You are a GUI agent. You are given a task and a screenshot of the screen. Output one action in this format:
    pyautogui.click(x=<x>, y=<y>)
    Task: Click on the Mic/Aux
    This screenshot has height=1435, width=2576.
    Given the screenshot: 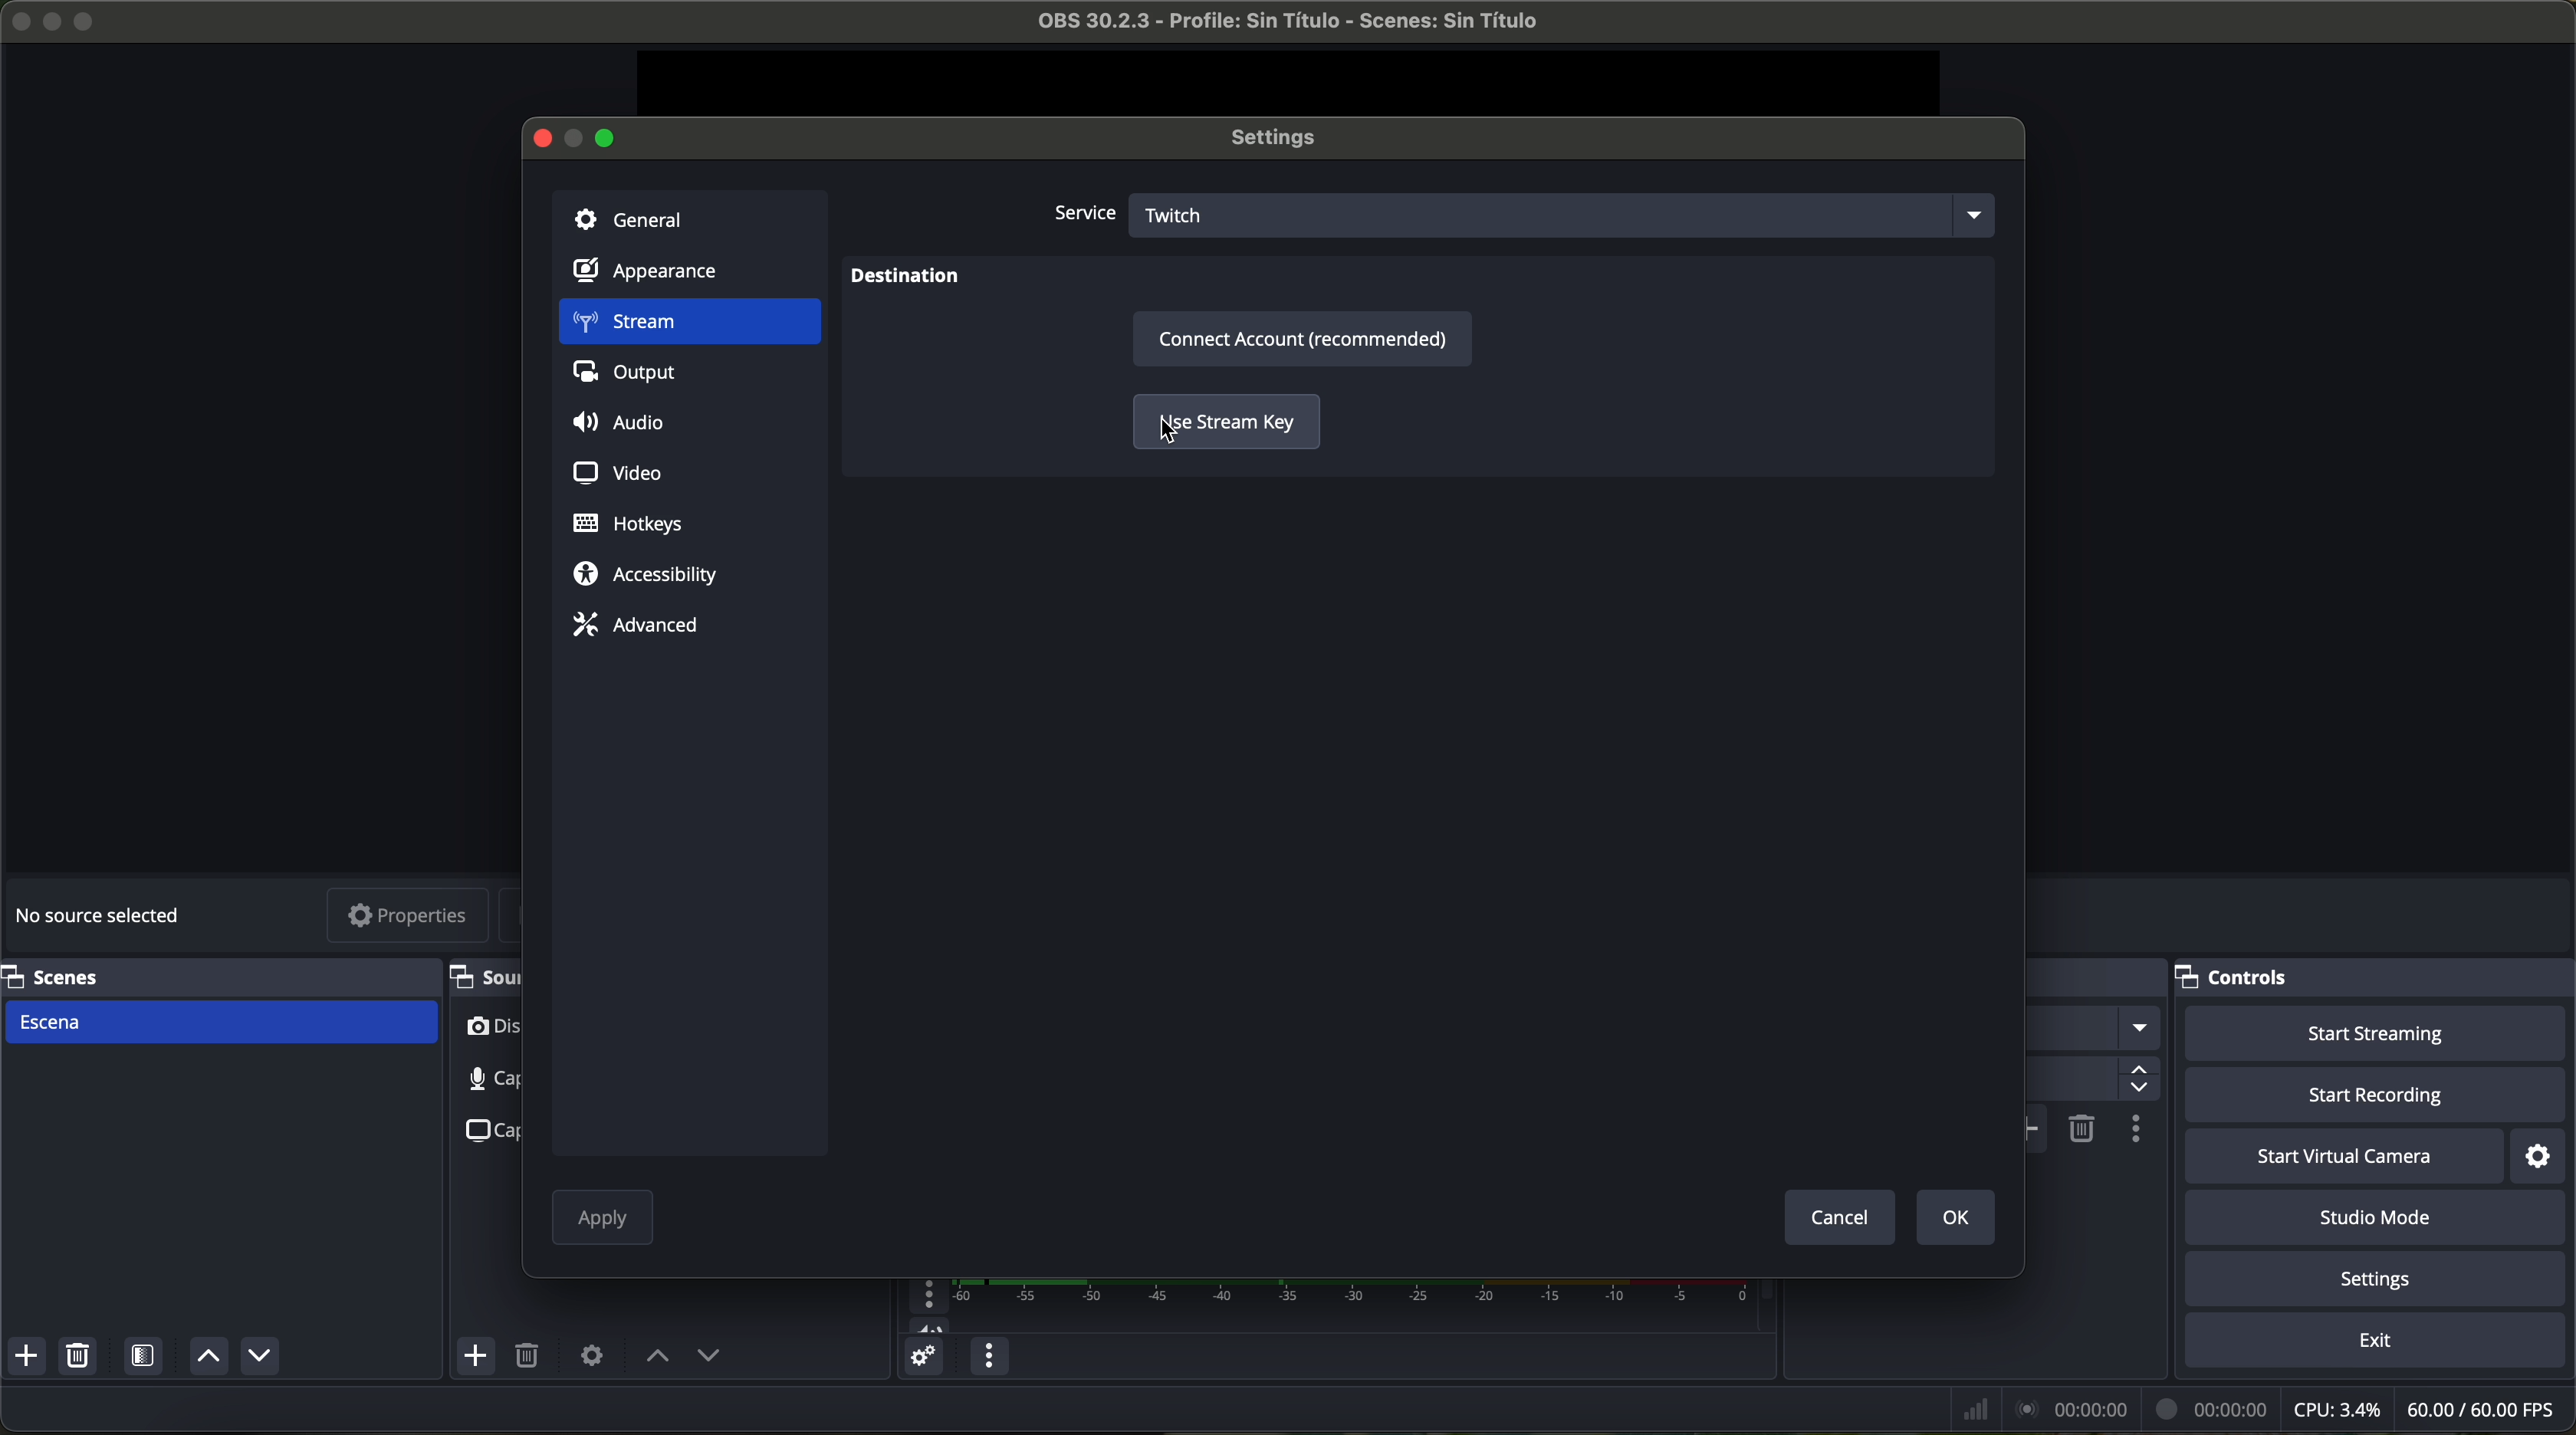 What is the action you would take?
    pyautogui.click(x=1321, y=1306)
    